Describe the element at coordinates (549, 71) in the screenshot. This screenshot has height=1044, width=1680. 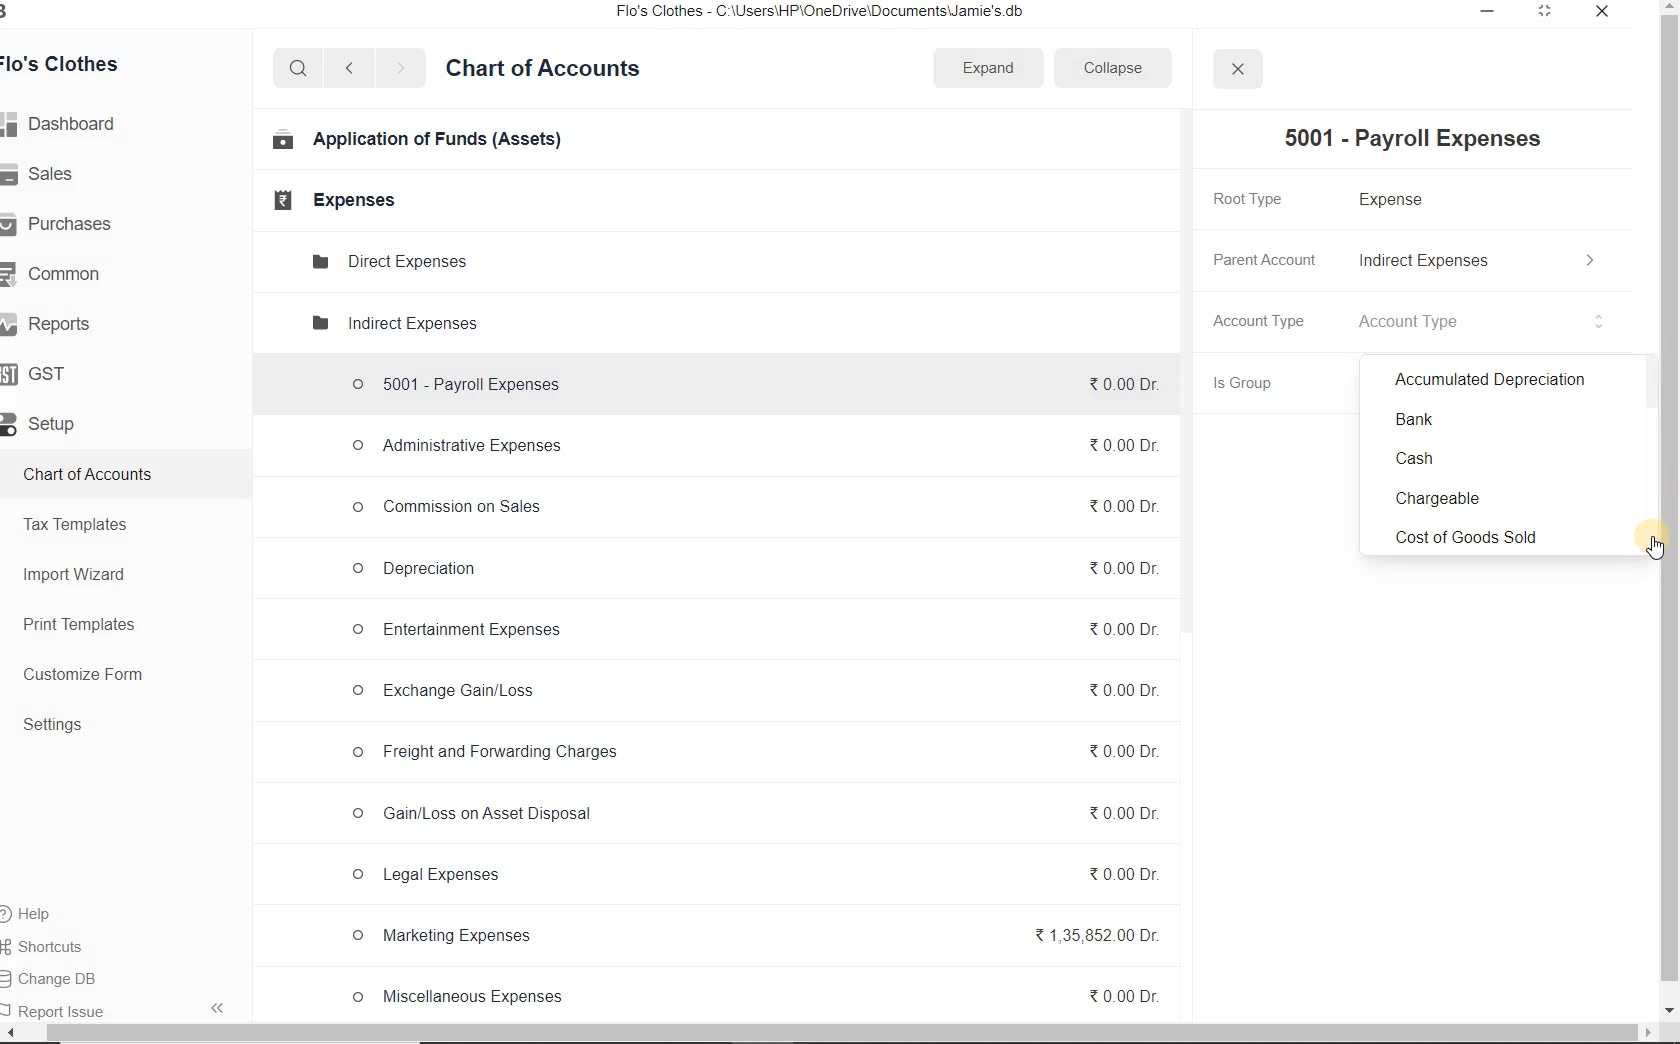
I see `Chart of Accounts` at that location.